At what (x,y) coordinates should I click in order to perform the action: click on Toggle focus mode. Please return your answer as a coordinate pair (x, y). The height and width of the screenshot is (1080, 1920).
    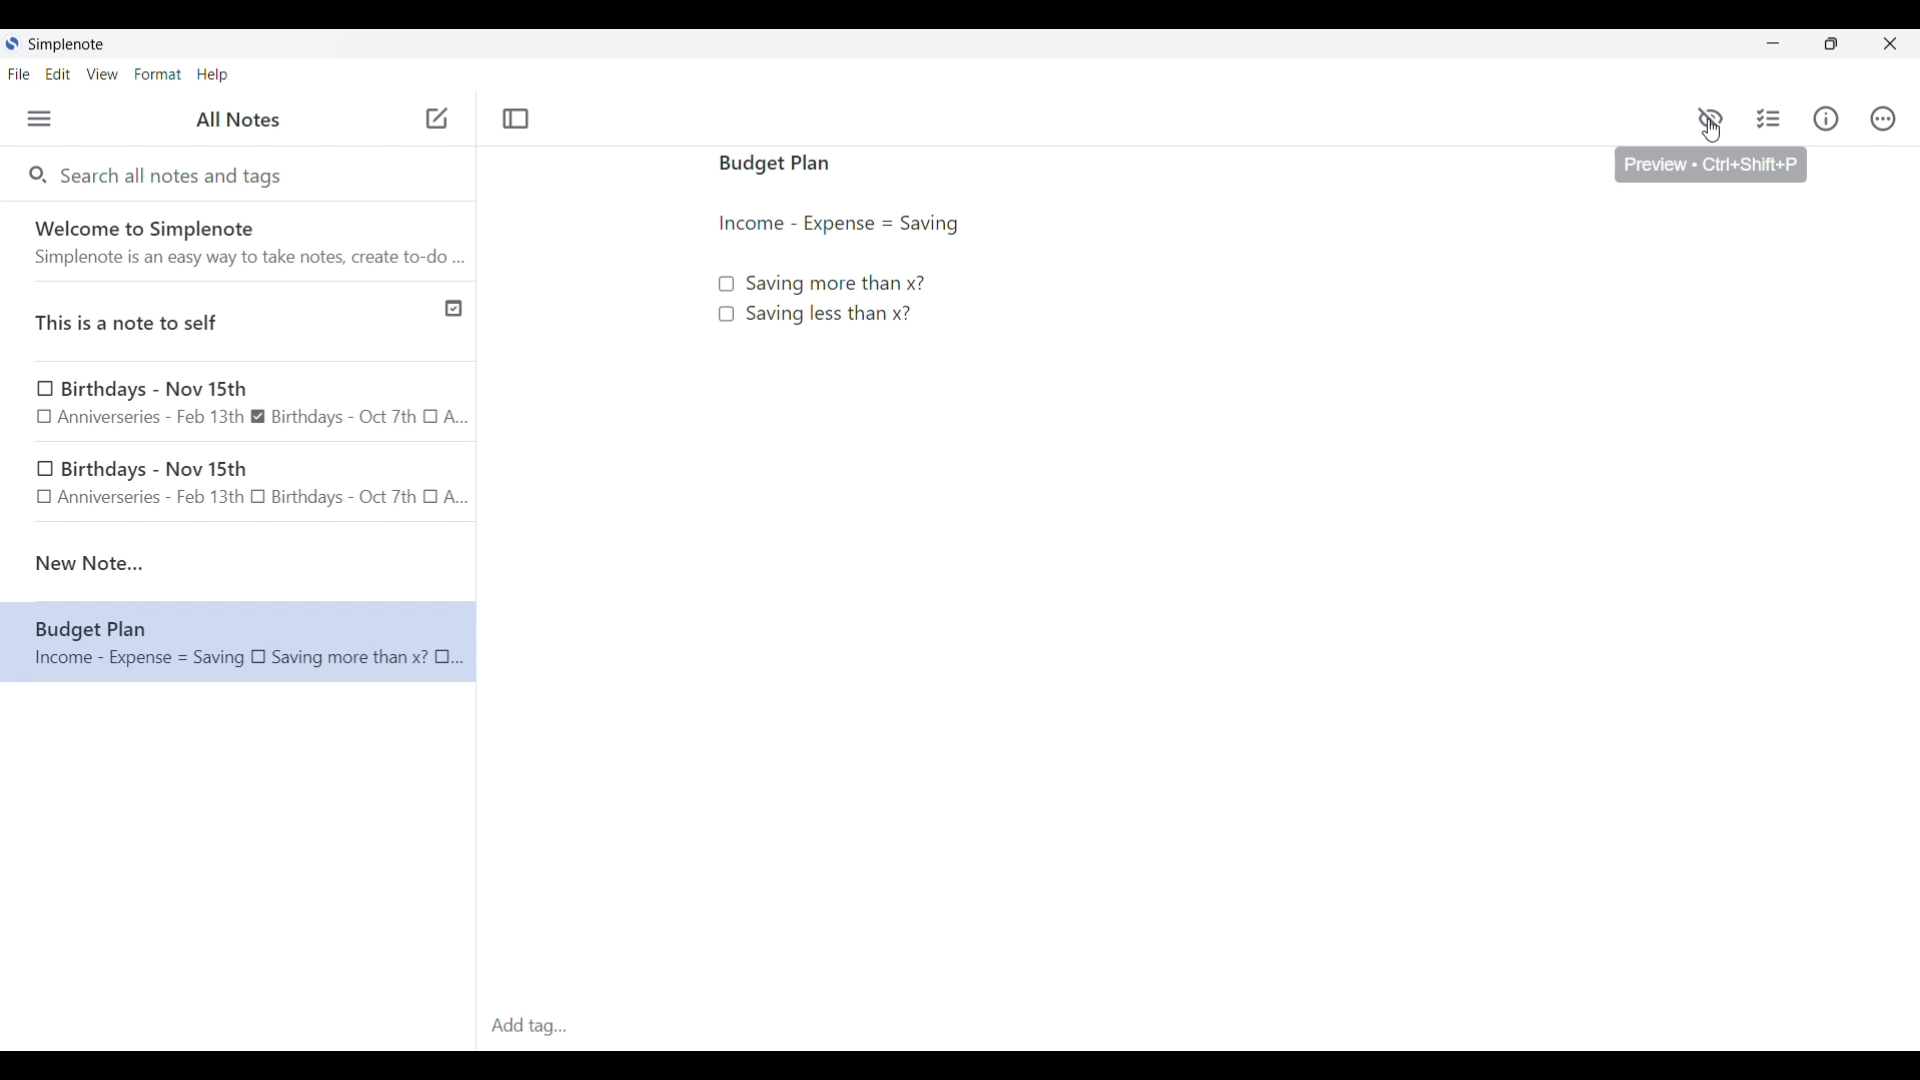
    Looking at the image, I should click on (515, 119).